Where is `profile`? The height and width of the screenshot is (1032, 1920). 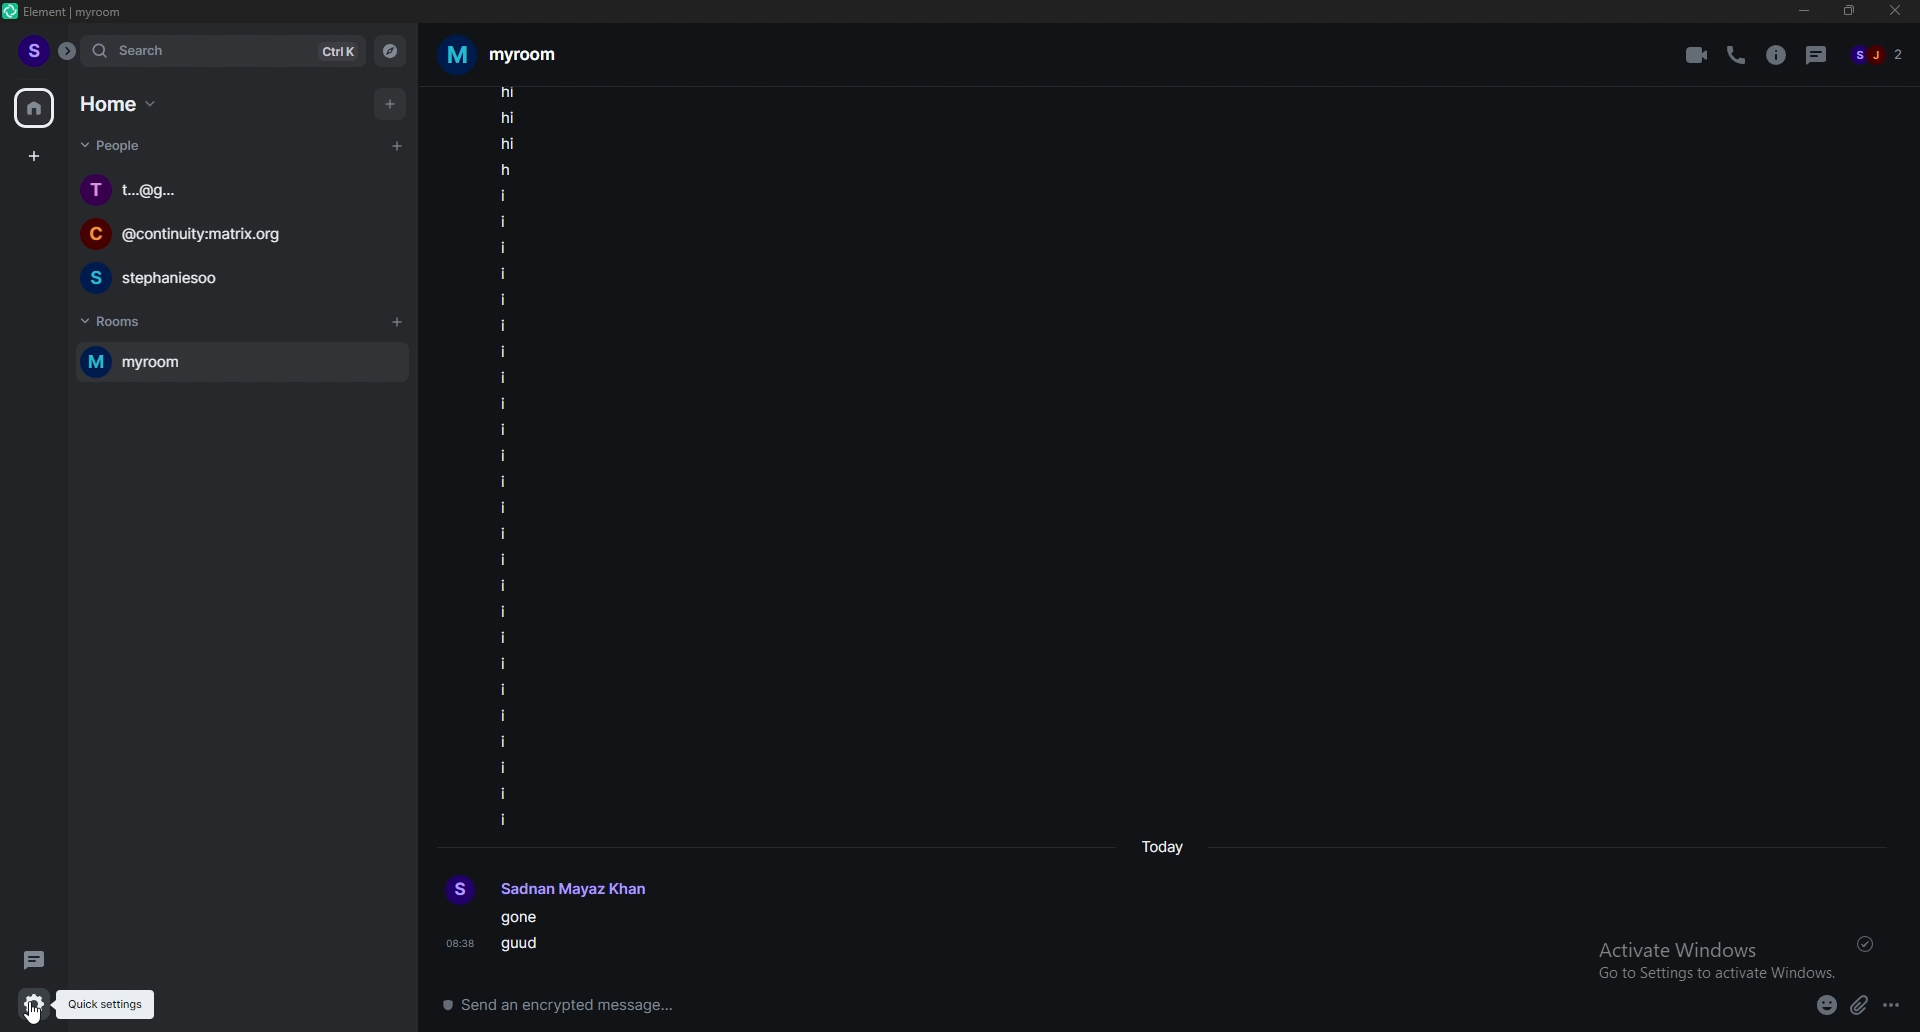
profile is located at coordinates (35, 50).